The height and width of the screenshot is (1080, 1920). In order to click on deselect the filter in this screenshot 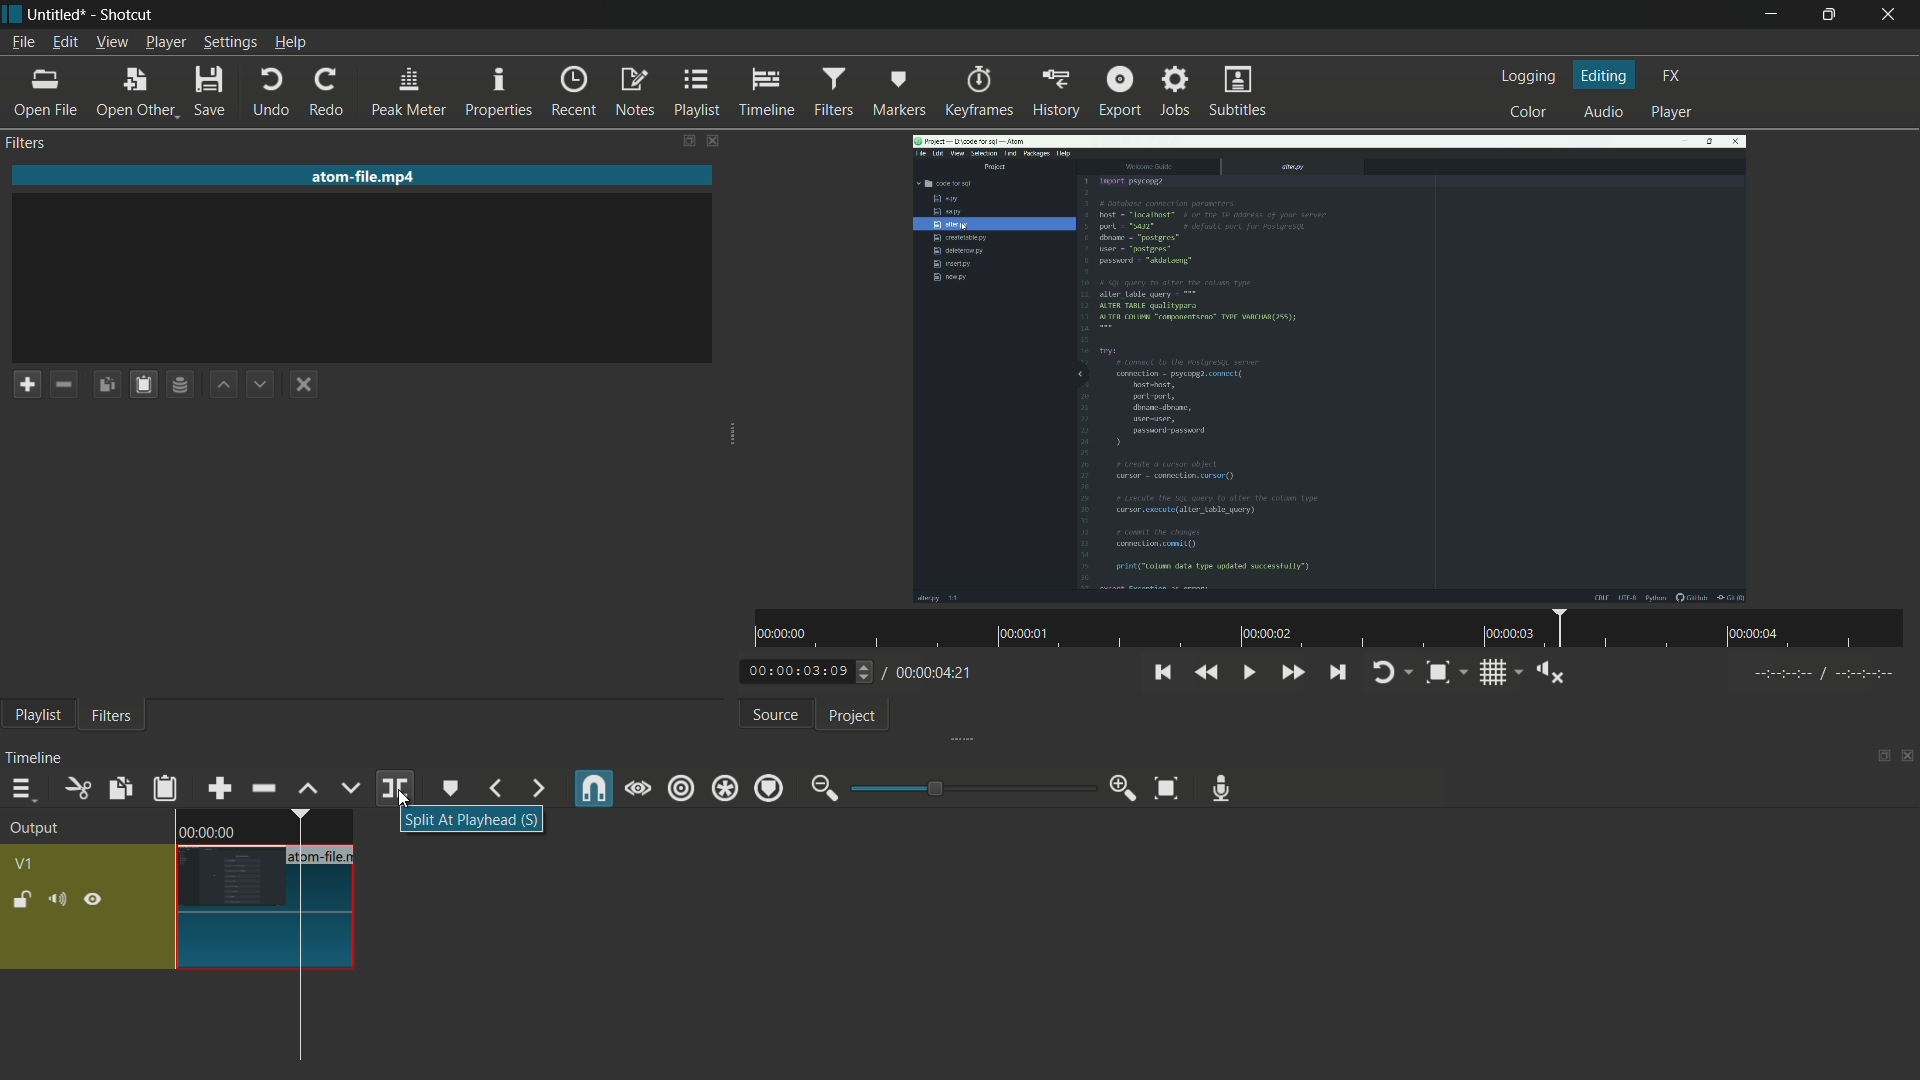, I will do `click(304, 386)`.